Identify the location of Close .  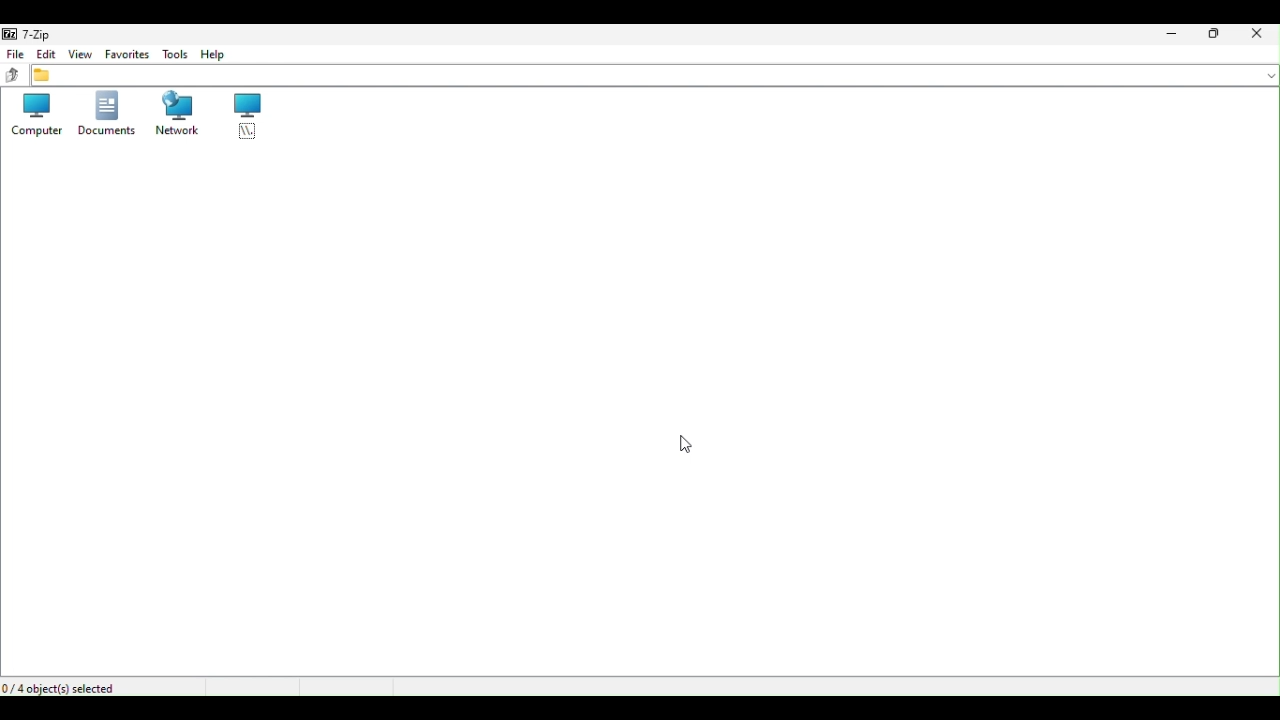
(1263, 34).